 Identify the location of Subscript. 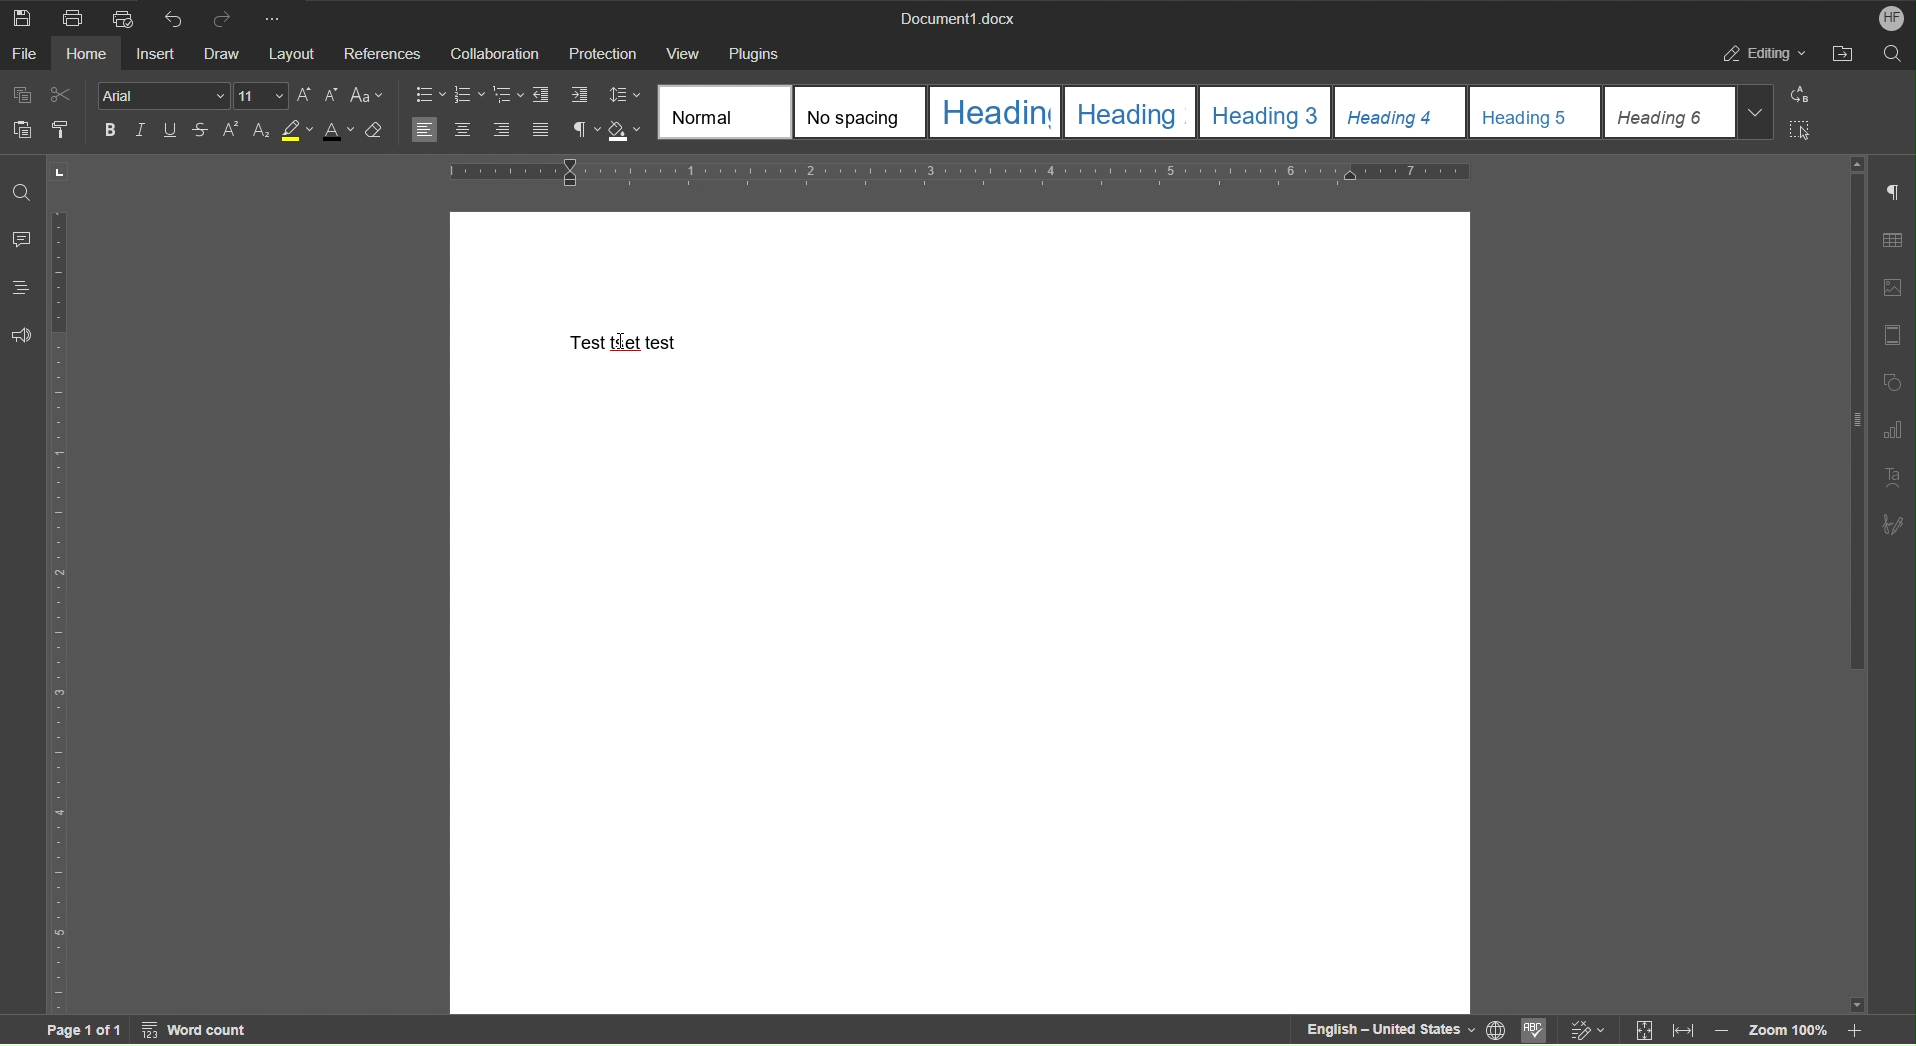
(261, 131).